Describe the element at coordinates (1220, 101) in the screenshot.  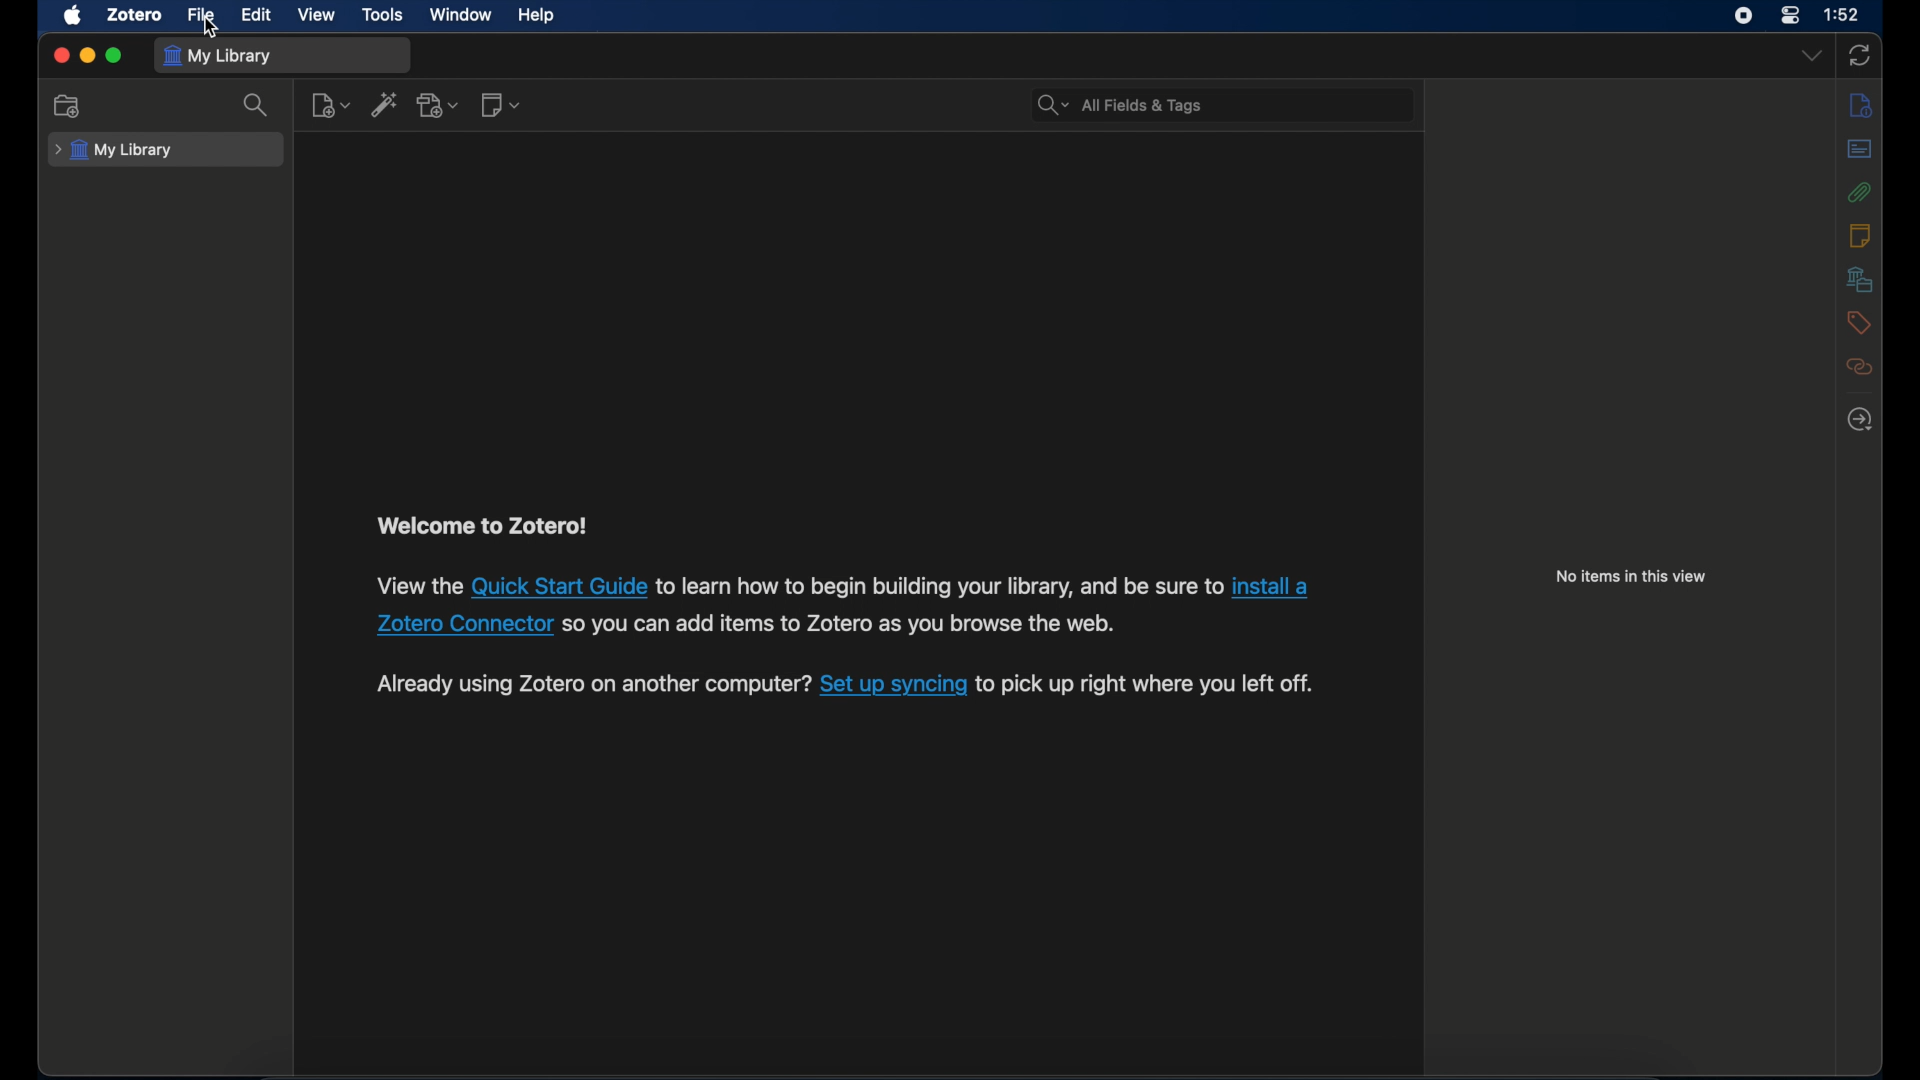
I see `All Fields & Tags` at that location.